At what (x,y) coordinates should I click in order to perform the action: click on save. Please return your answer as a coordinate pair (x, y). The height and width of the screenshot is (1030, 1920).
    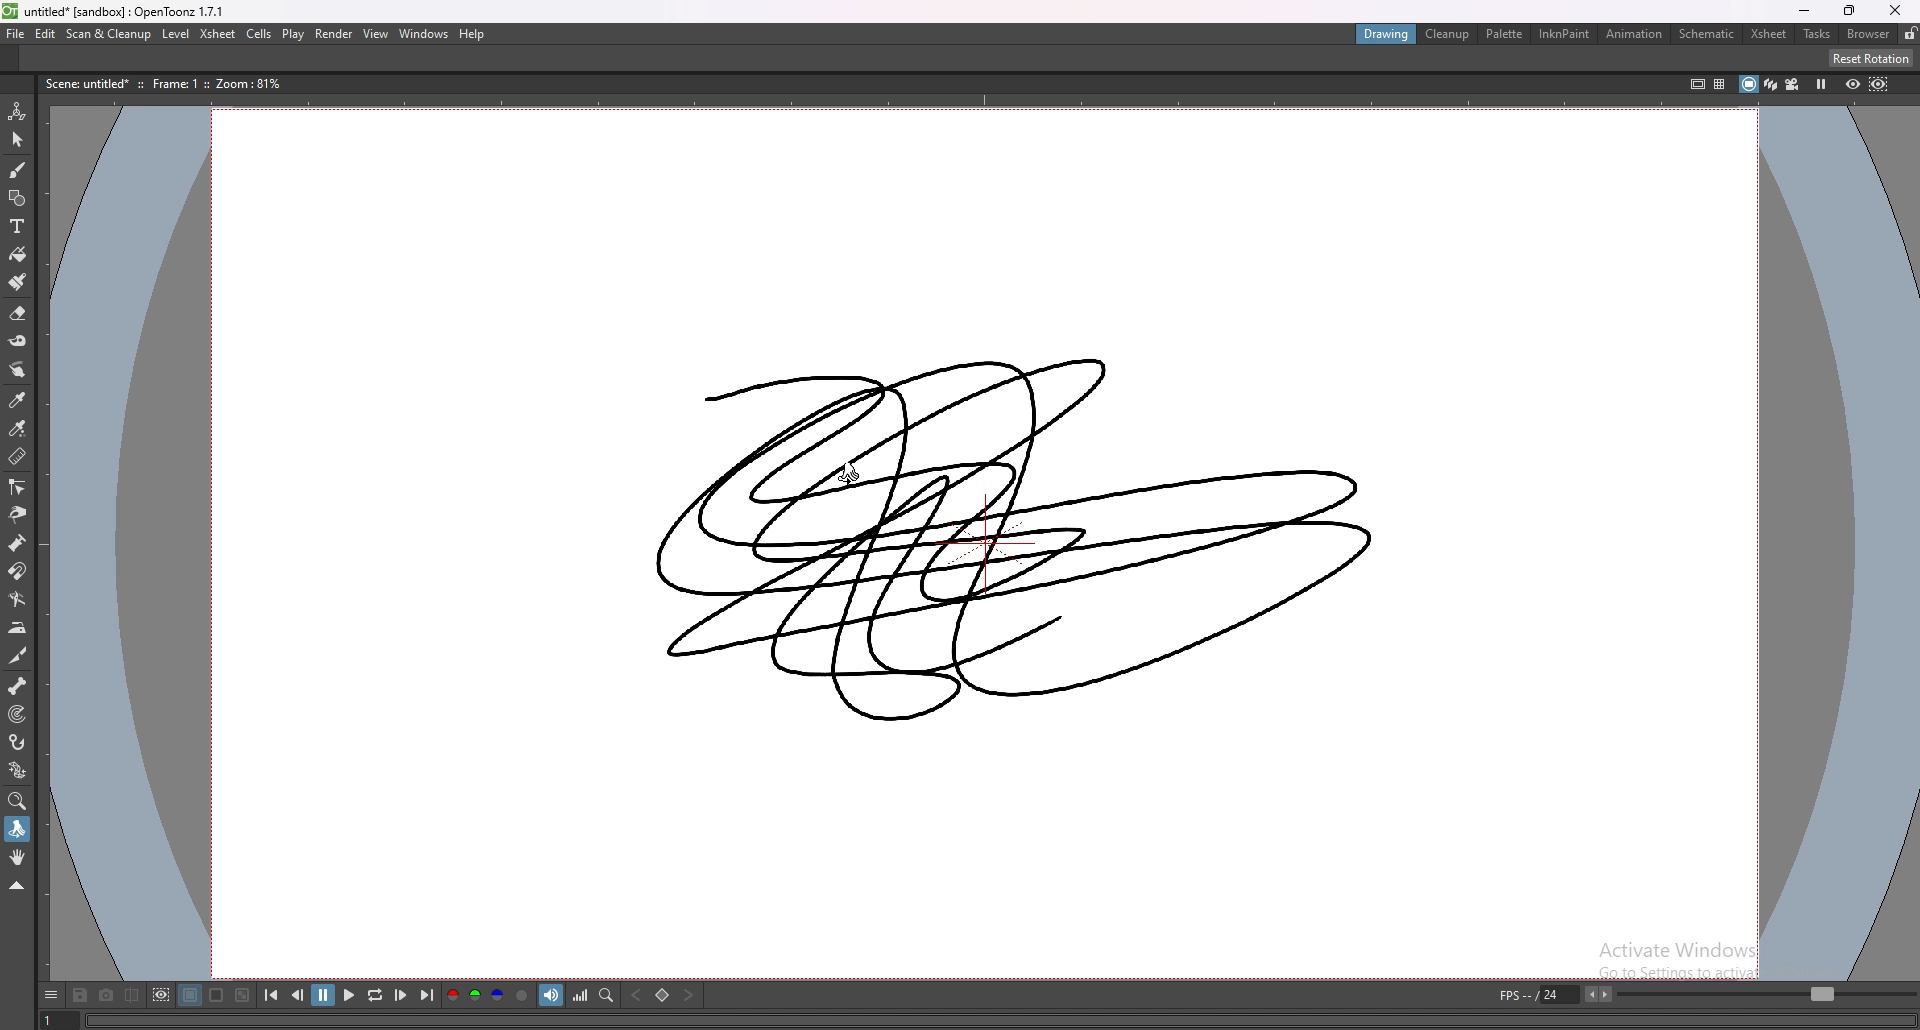
    Looking at the image, I should click on (79, 995).